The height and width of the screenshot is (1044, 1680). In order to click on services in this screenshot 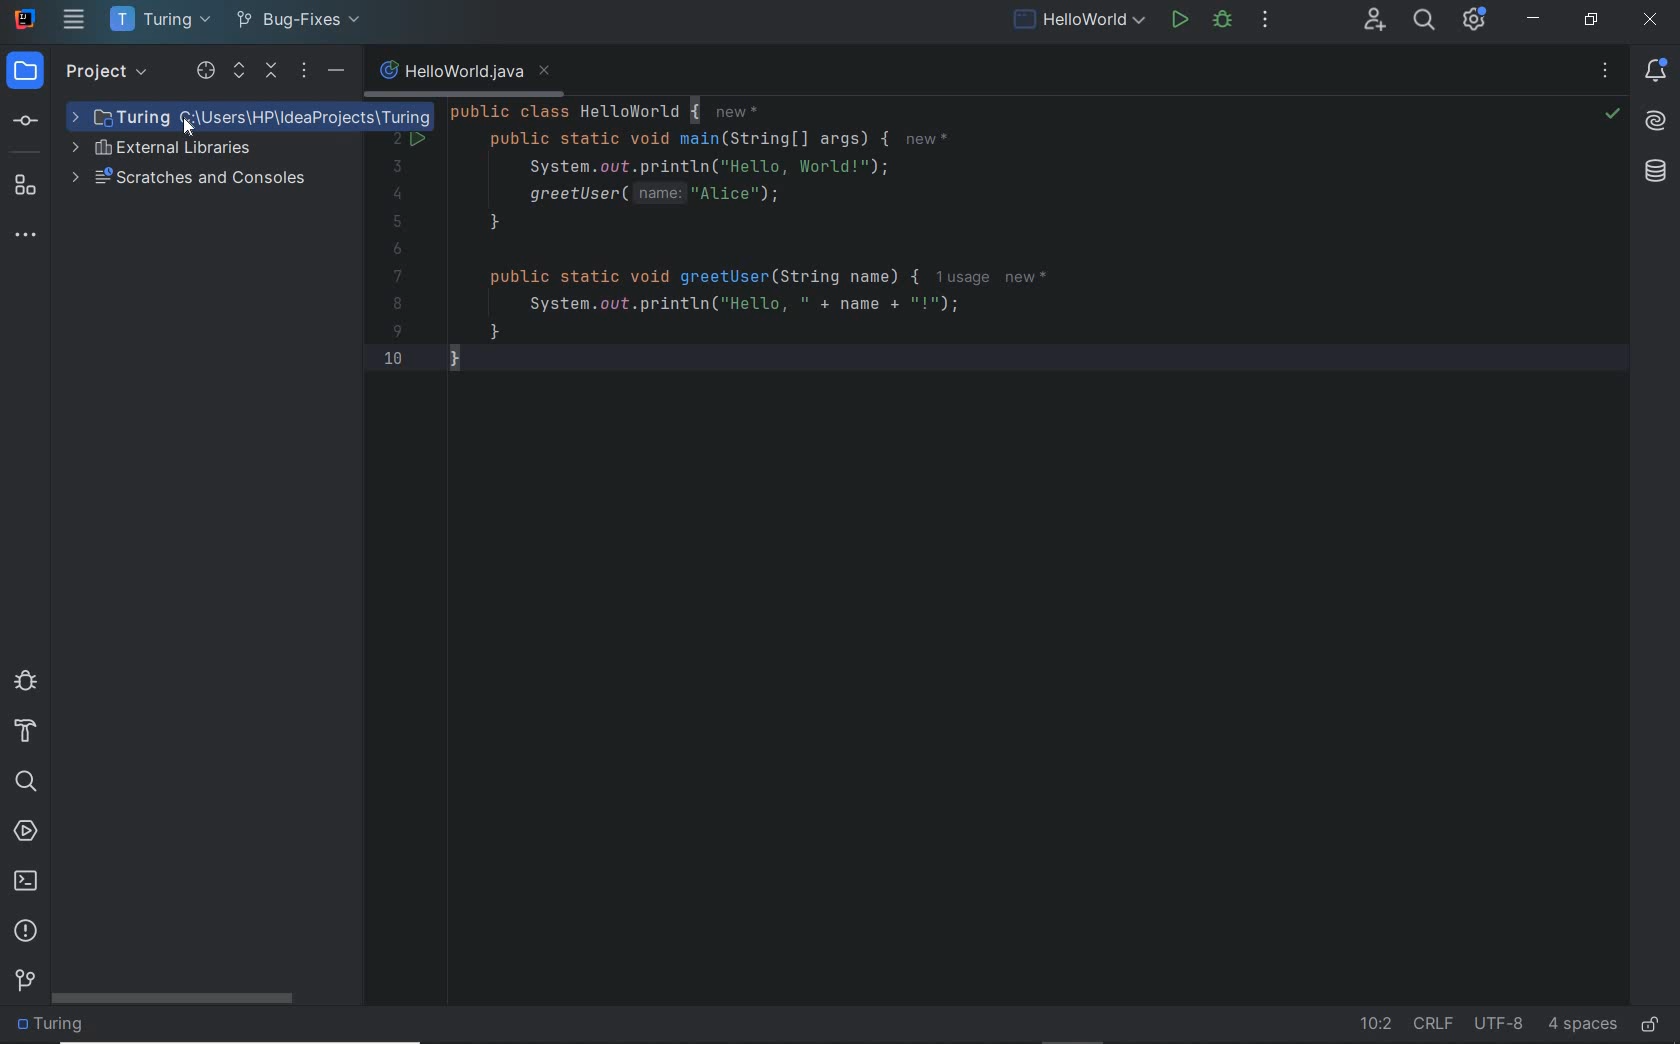, I will do `click(26, 833)`.